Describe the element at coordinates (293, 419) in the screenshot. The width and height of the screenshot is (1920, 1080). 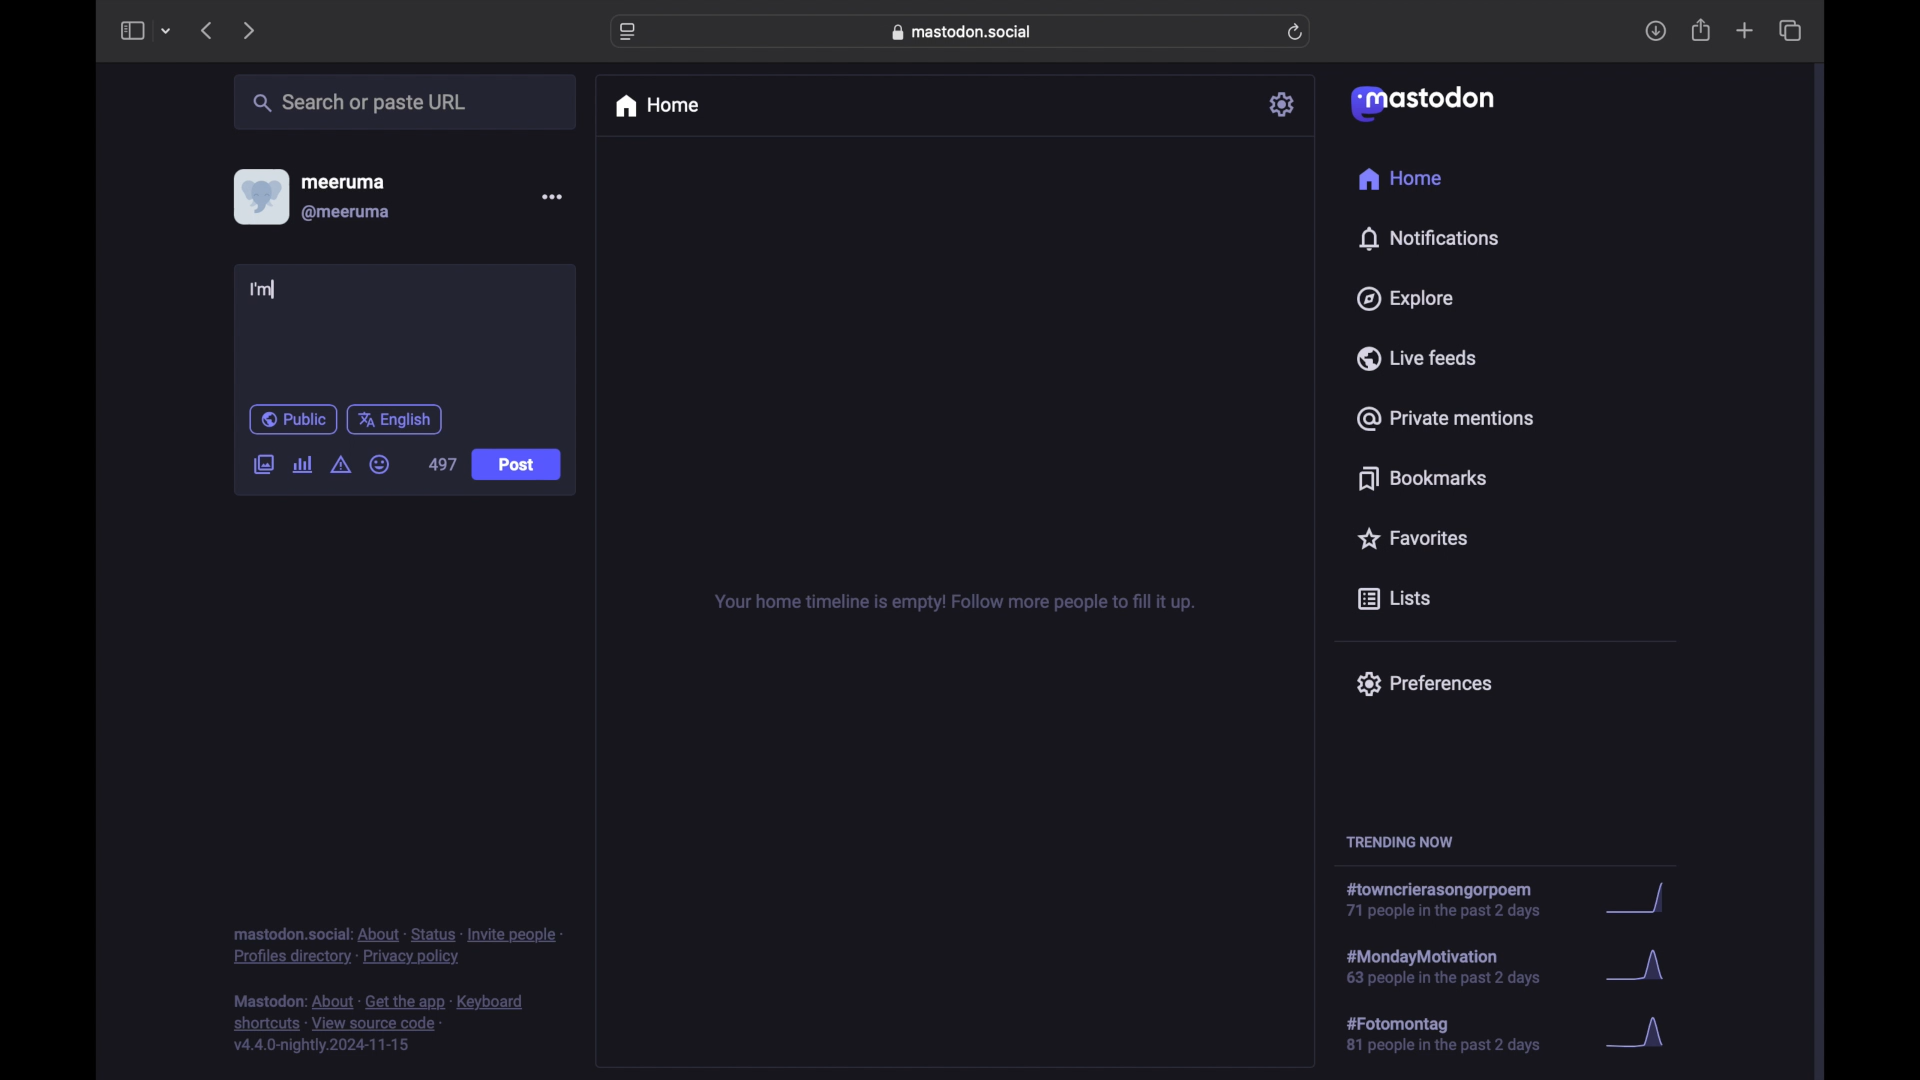
I see `public` at that location.